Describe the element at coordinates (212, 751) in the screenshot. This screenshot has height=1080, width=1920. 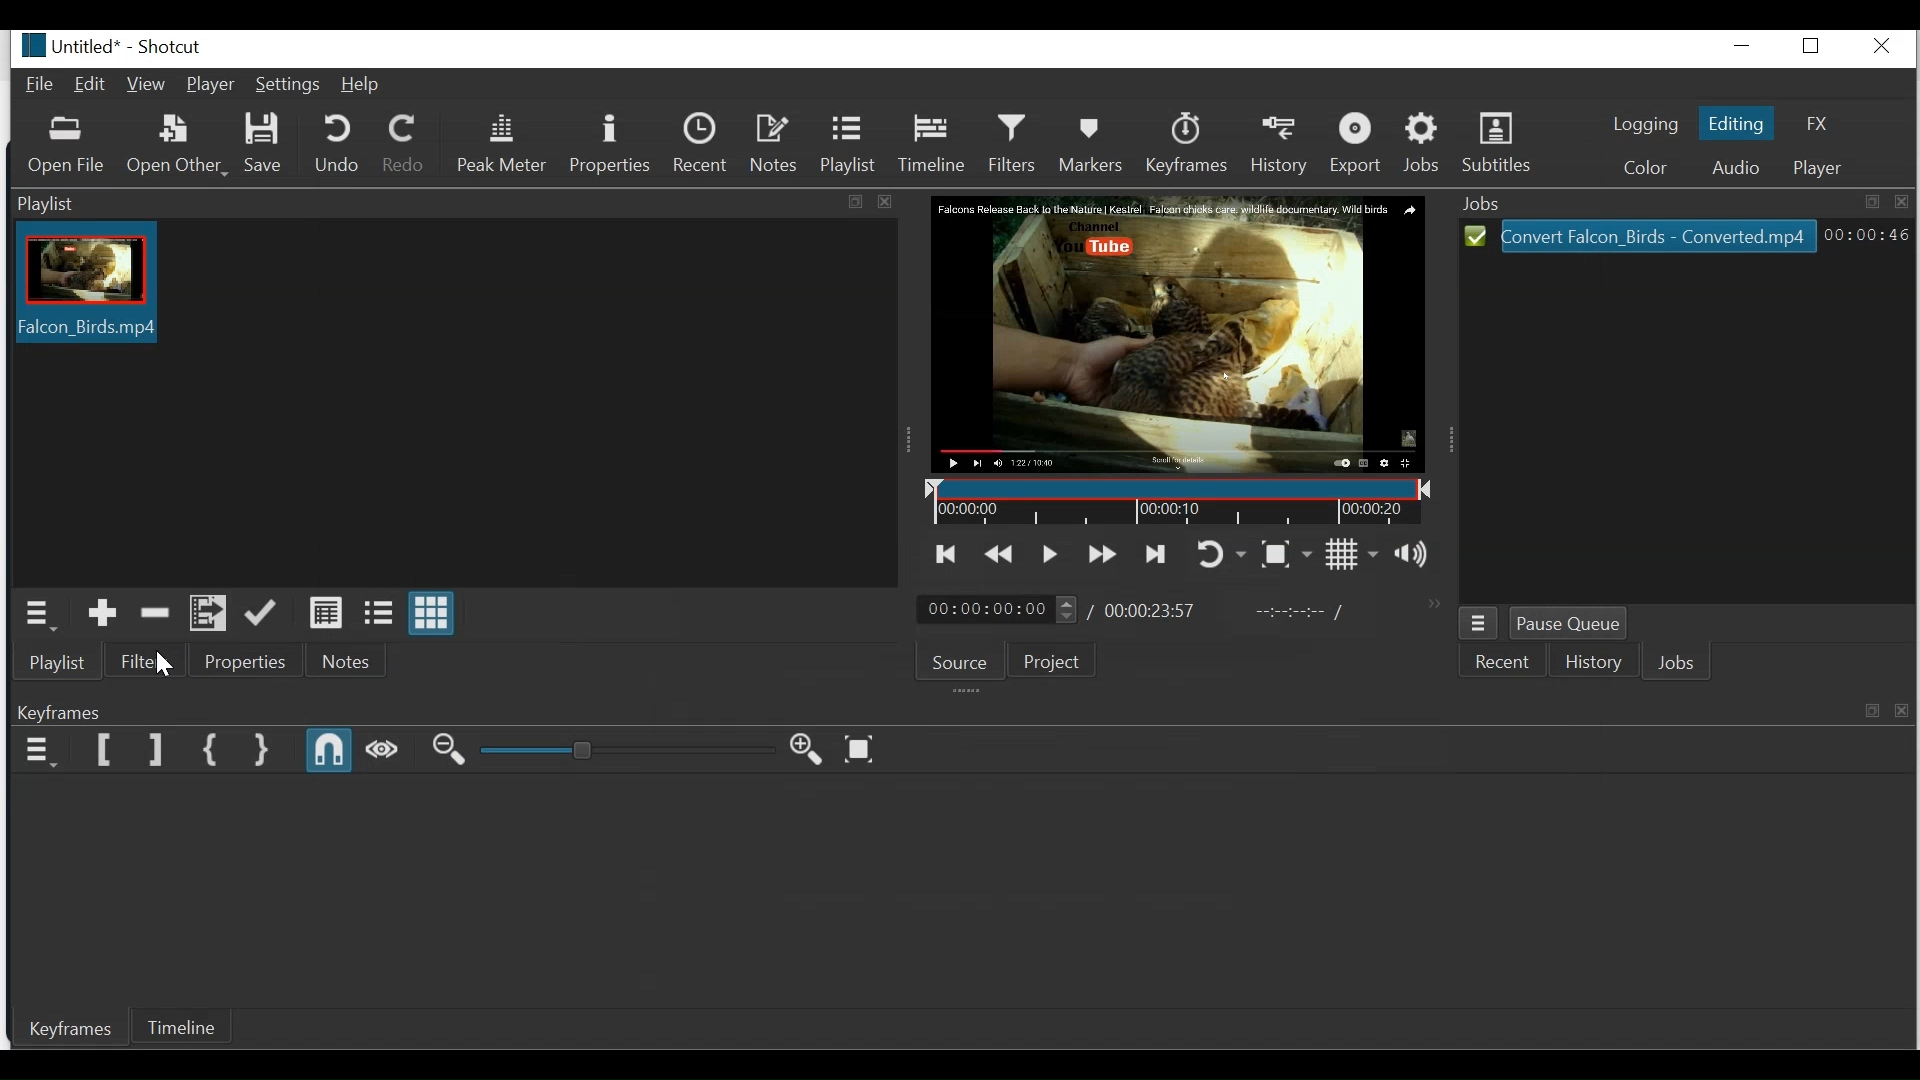
I see `Set First Simple keyframe` at that location.